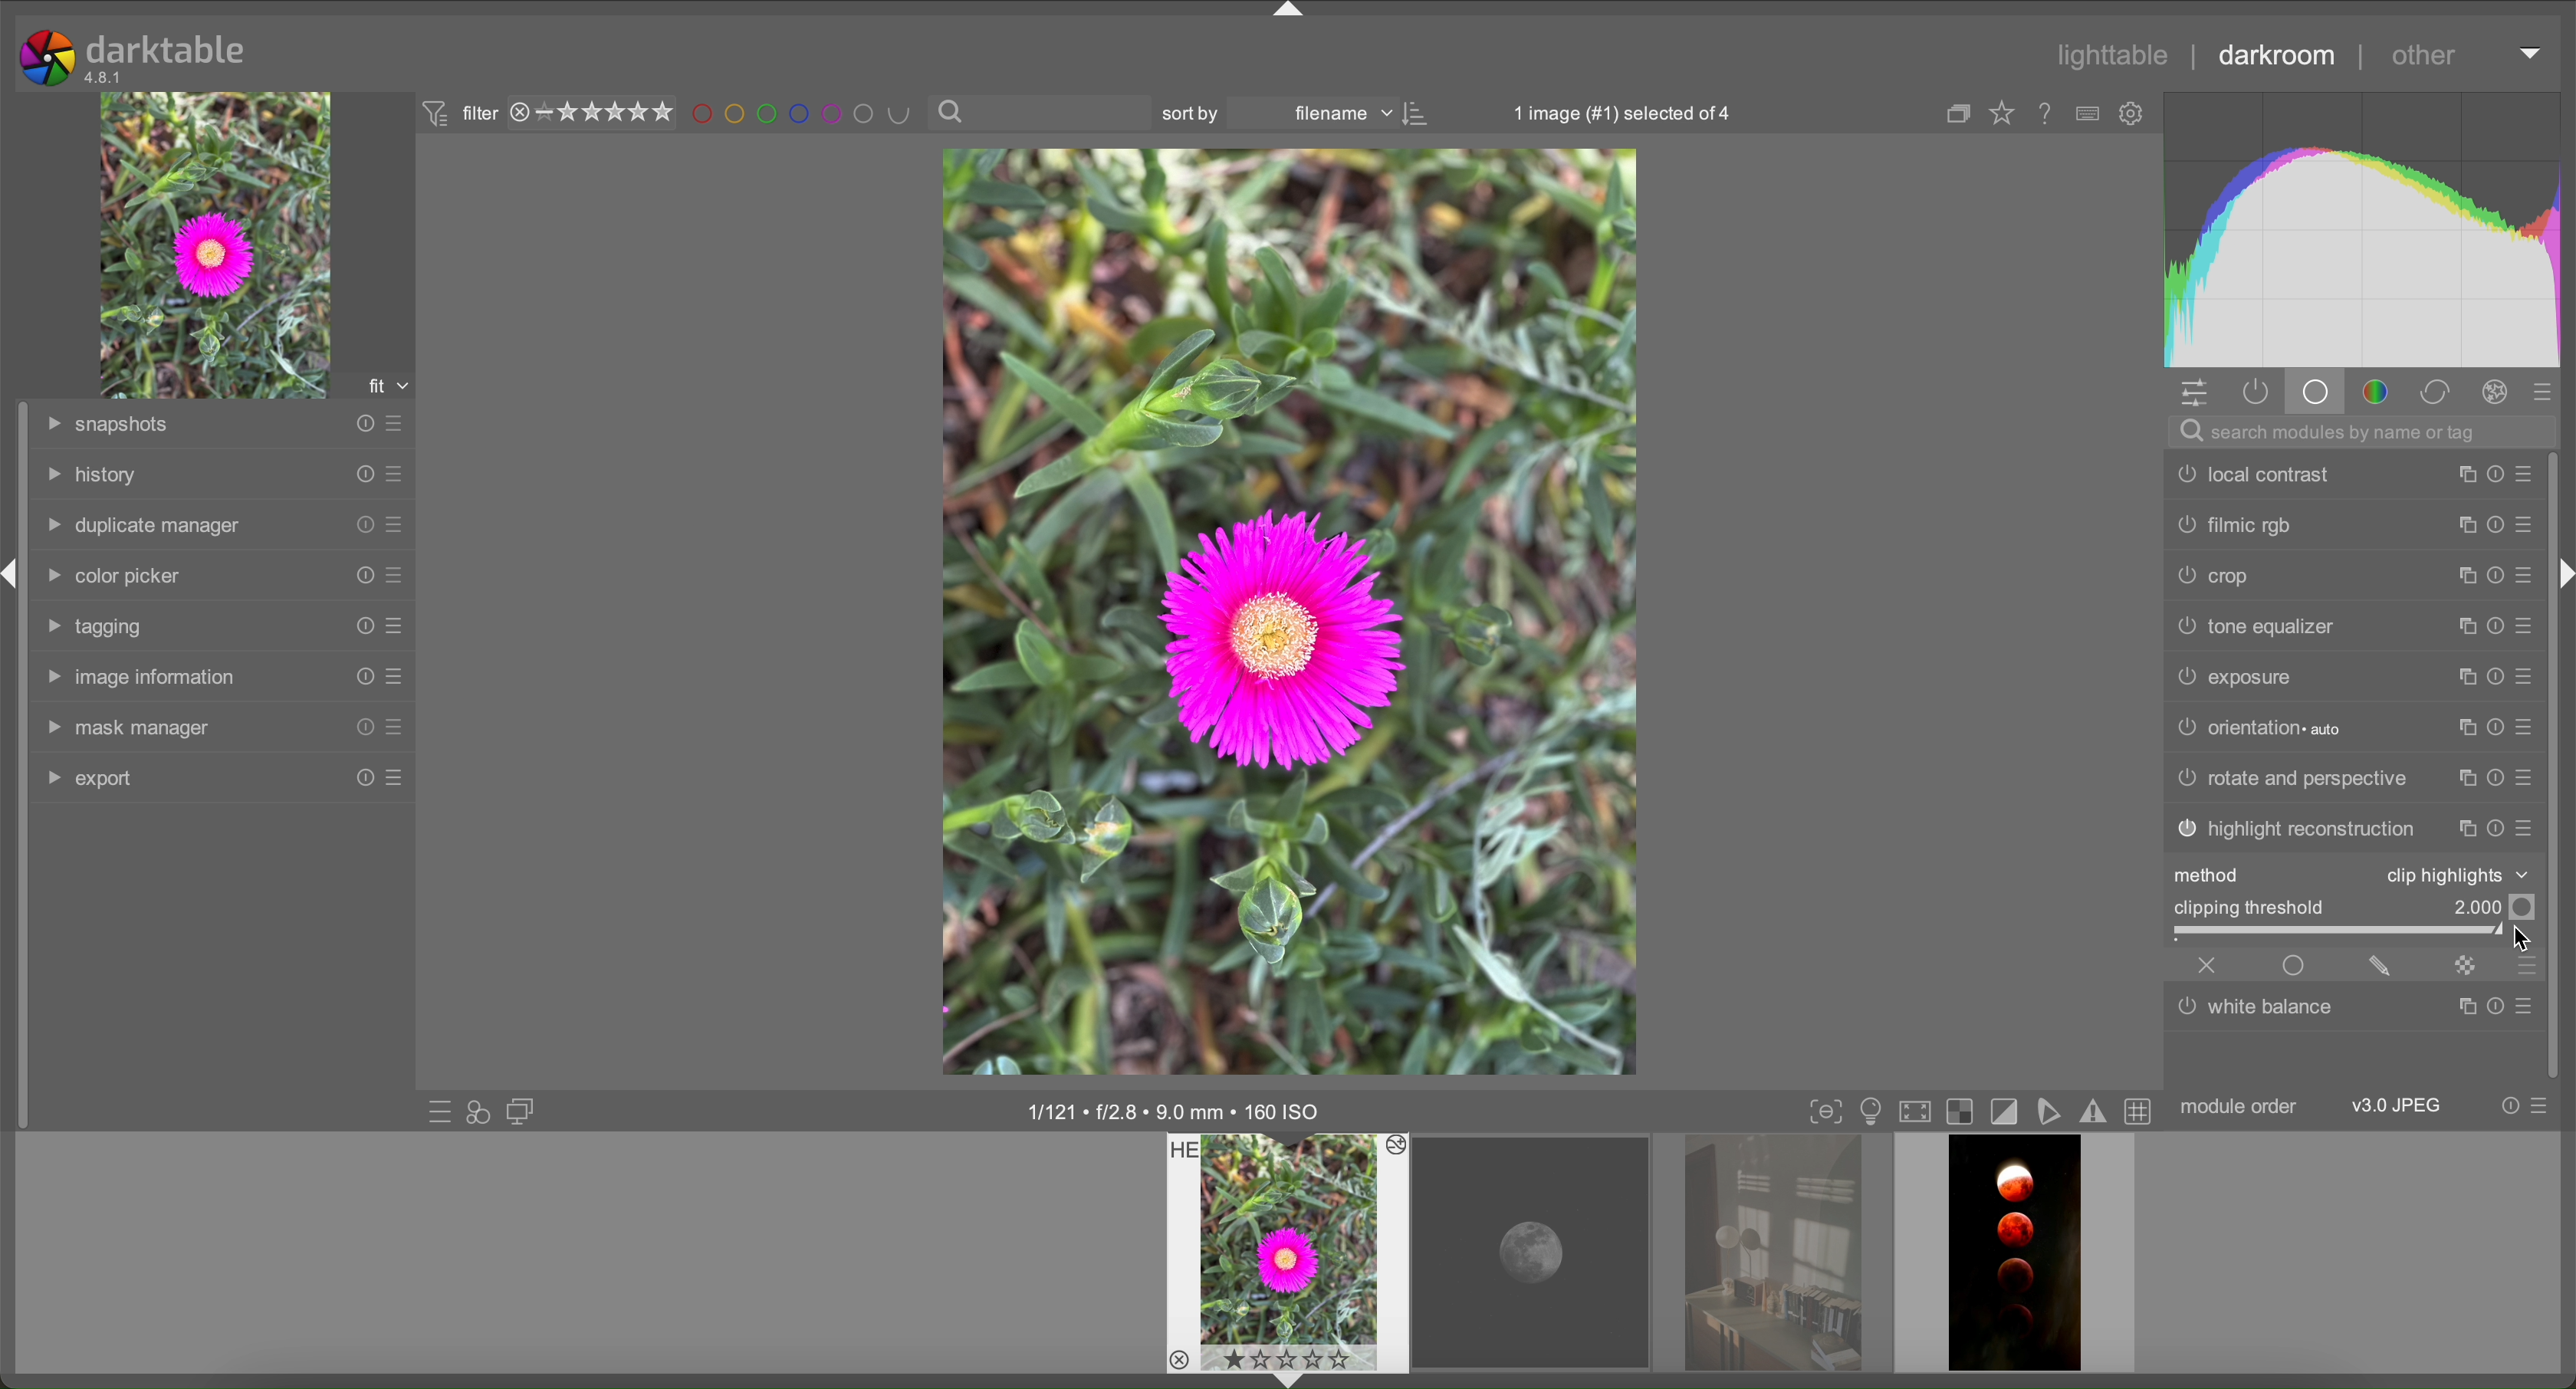 The image size is (2576, 1389). I want to click on local contrast, so click(2249, 474).